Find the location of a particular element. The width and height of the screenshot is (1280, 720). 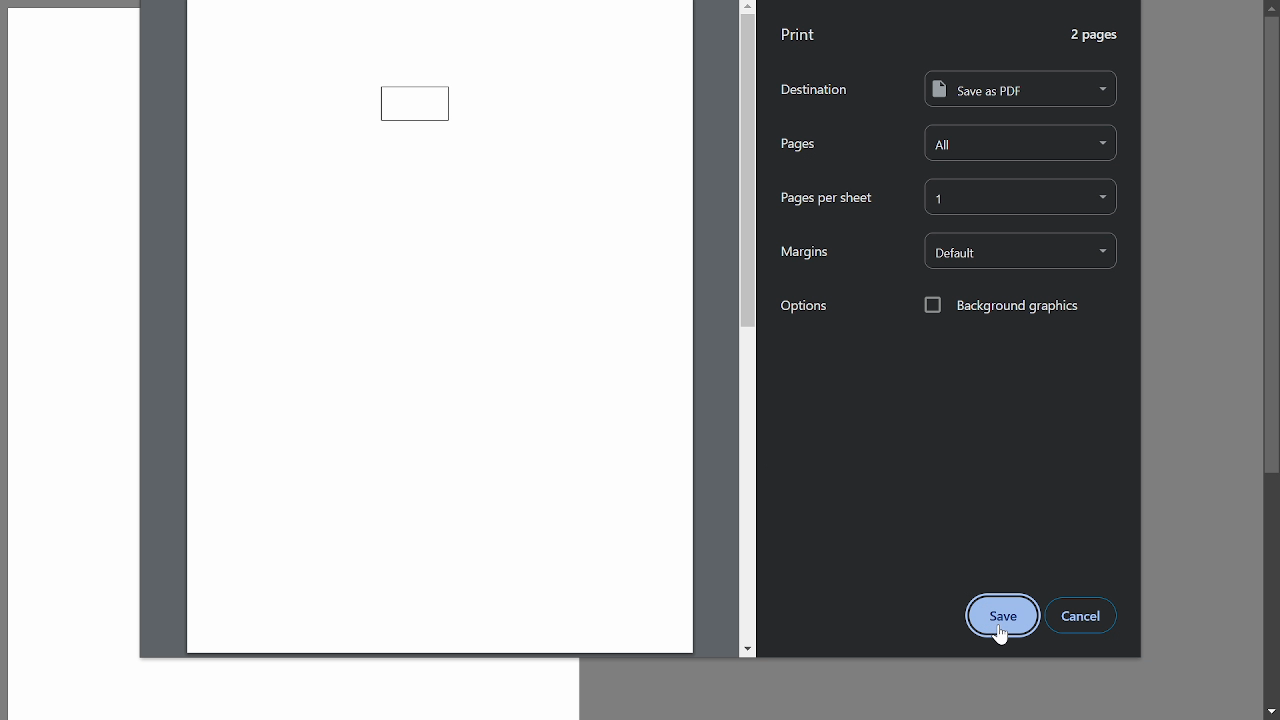

pages is located at coordinates (803, 143).